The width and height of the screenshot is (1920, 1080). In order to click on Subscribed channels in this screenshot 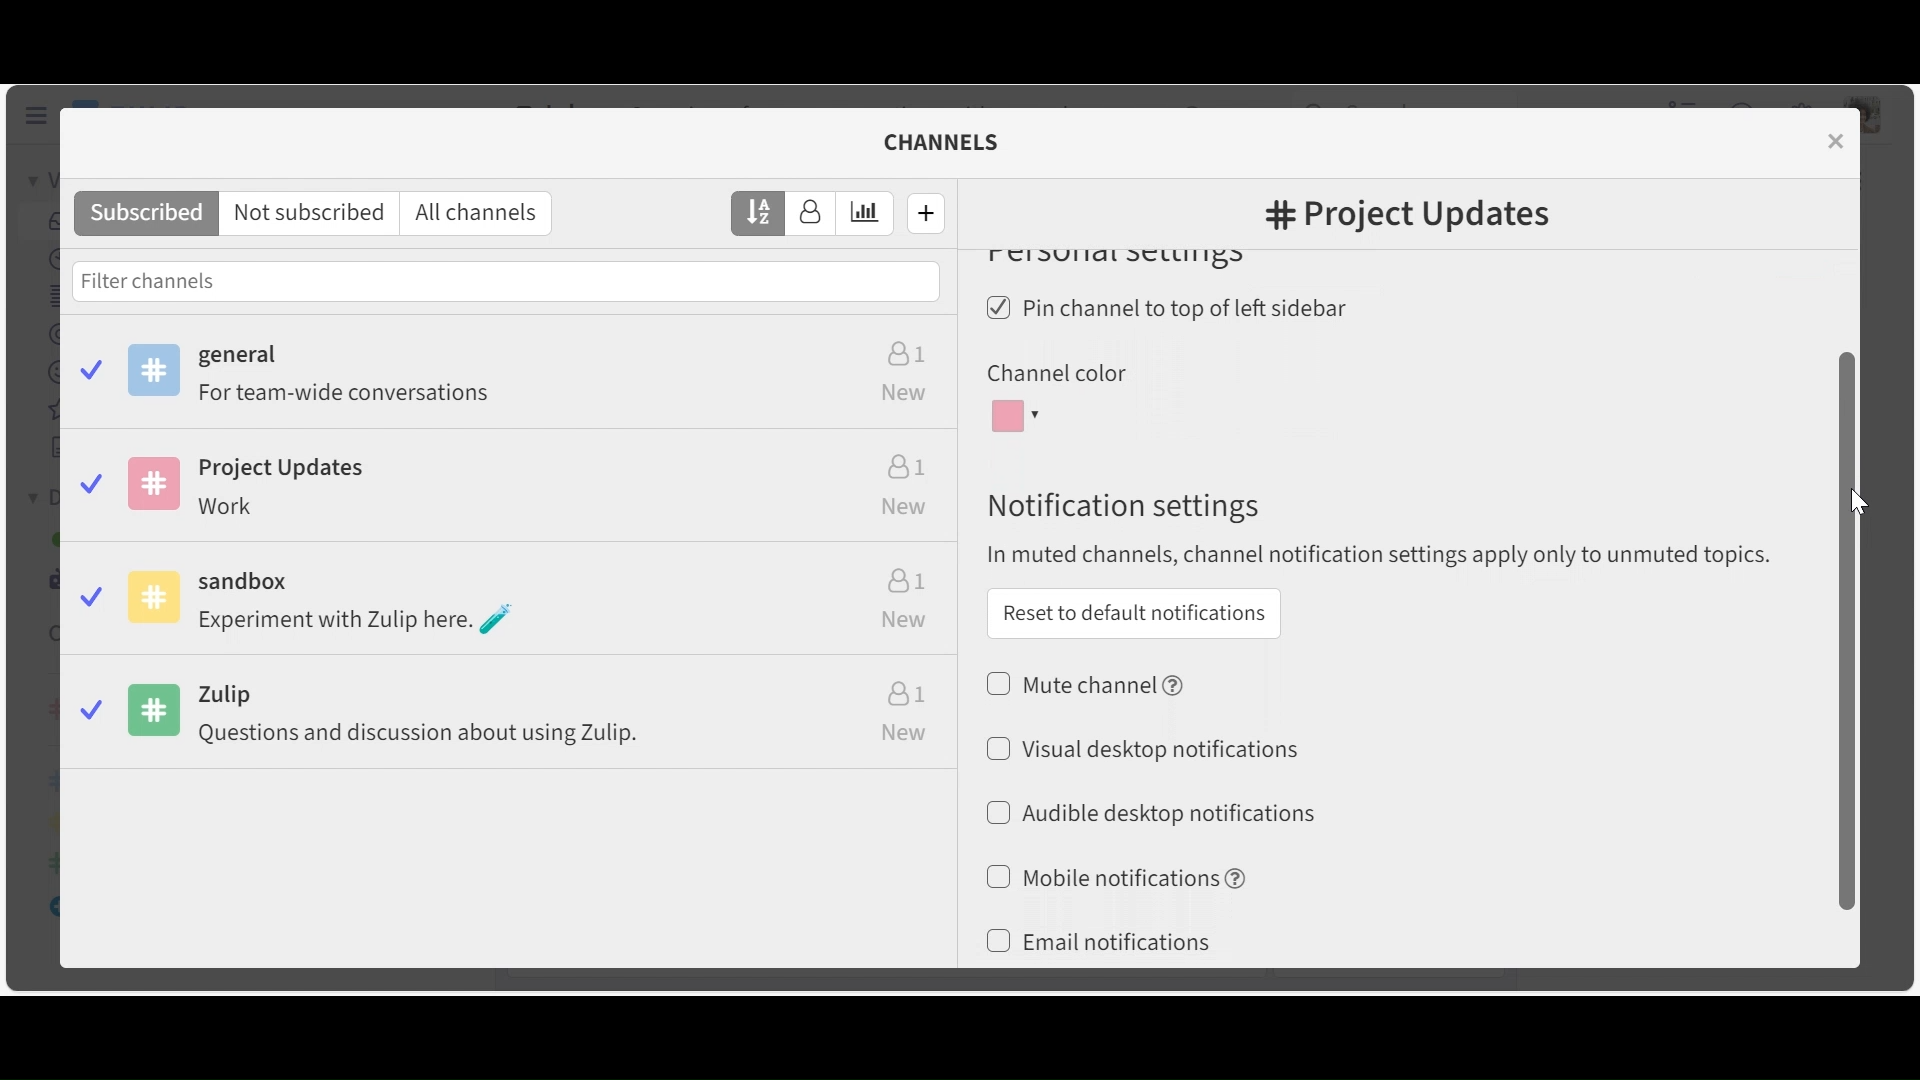, I will do `click(146, 214)`.